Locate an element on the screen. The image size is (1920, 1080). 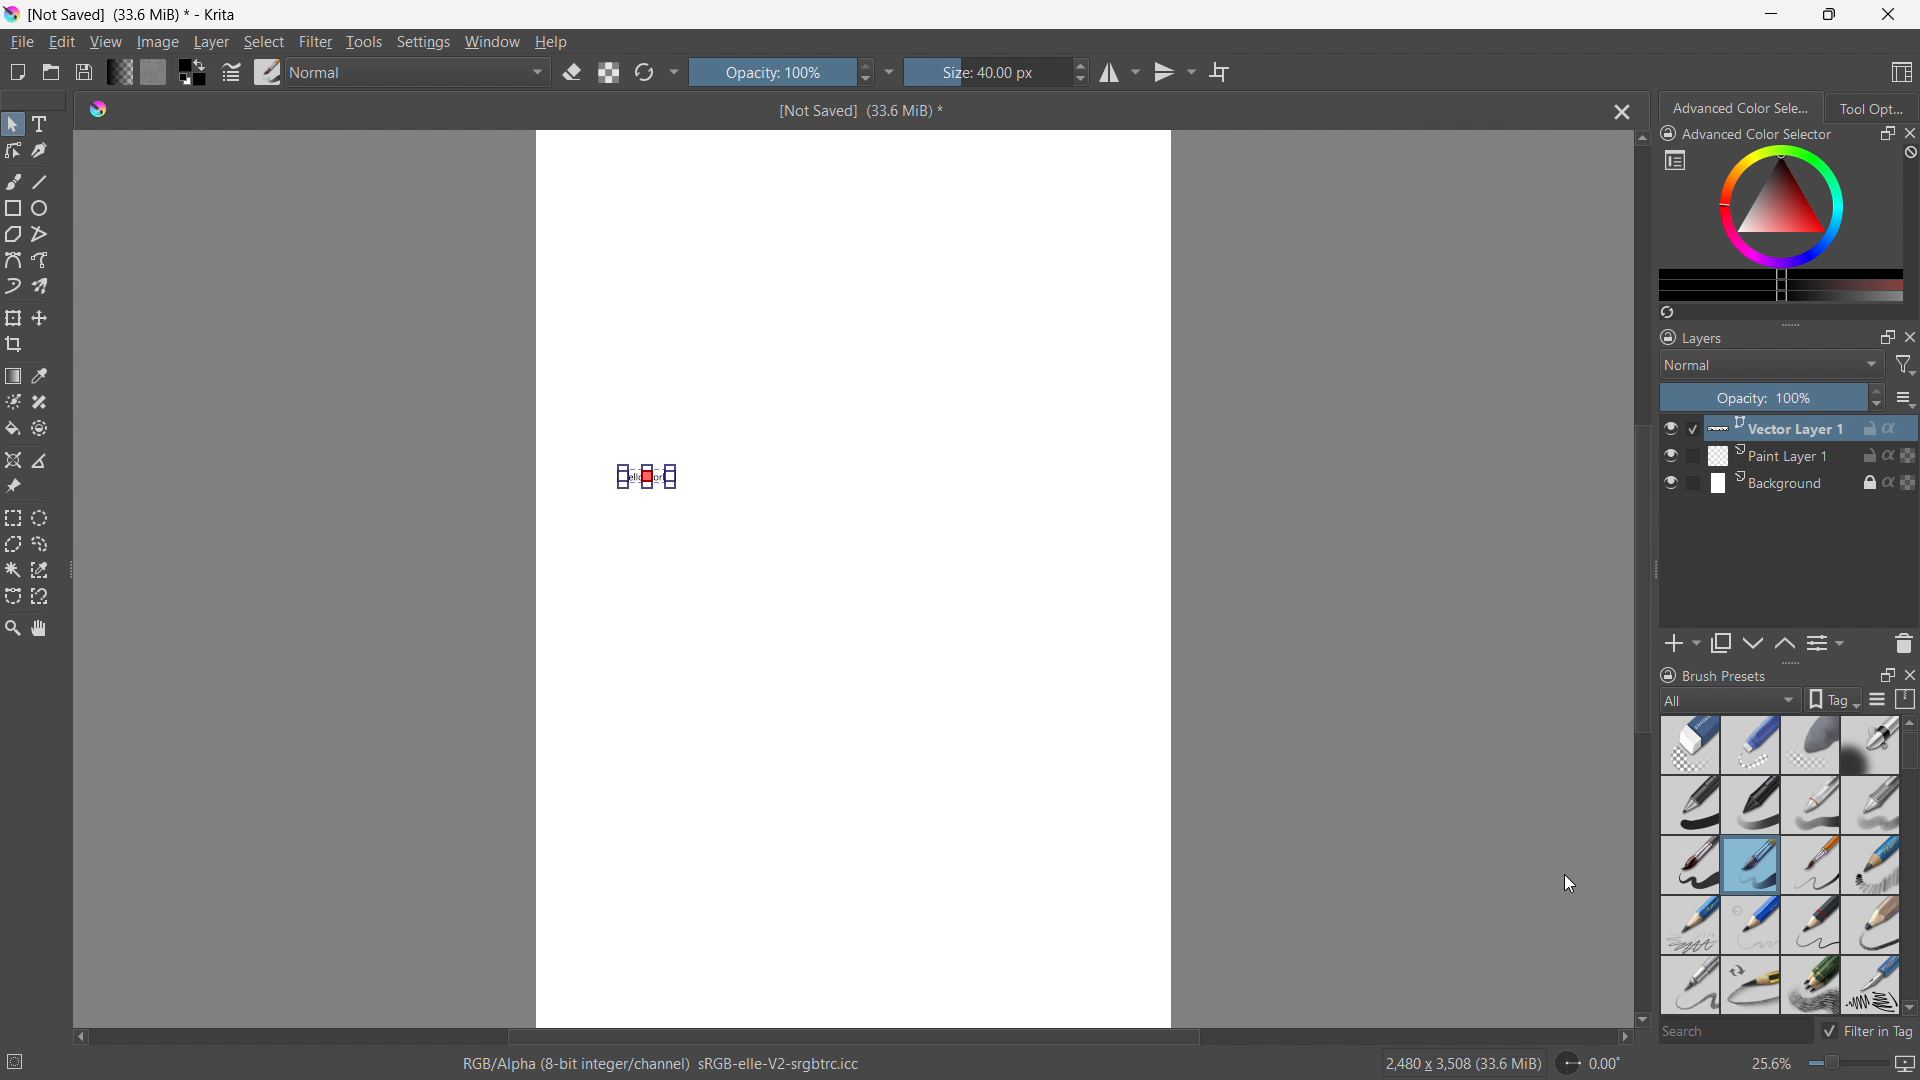
more settings is located at coordinates (675, 70).